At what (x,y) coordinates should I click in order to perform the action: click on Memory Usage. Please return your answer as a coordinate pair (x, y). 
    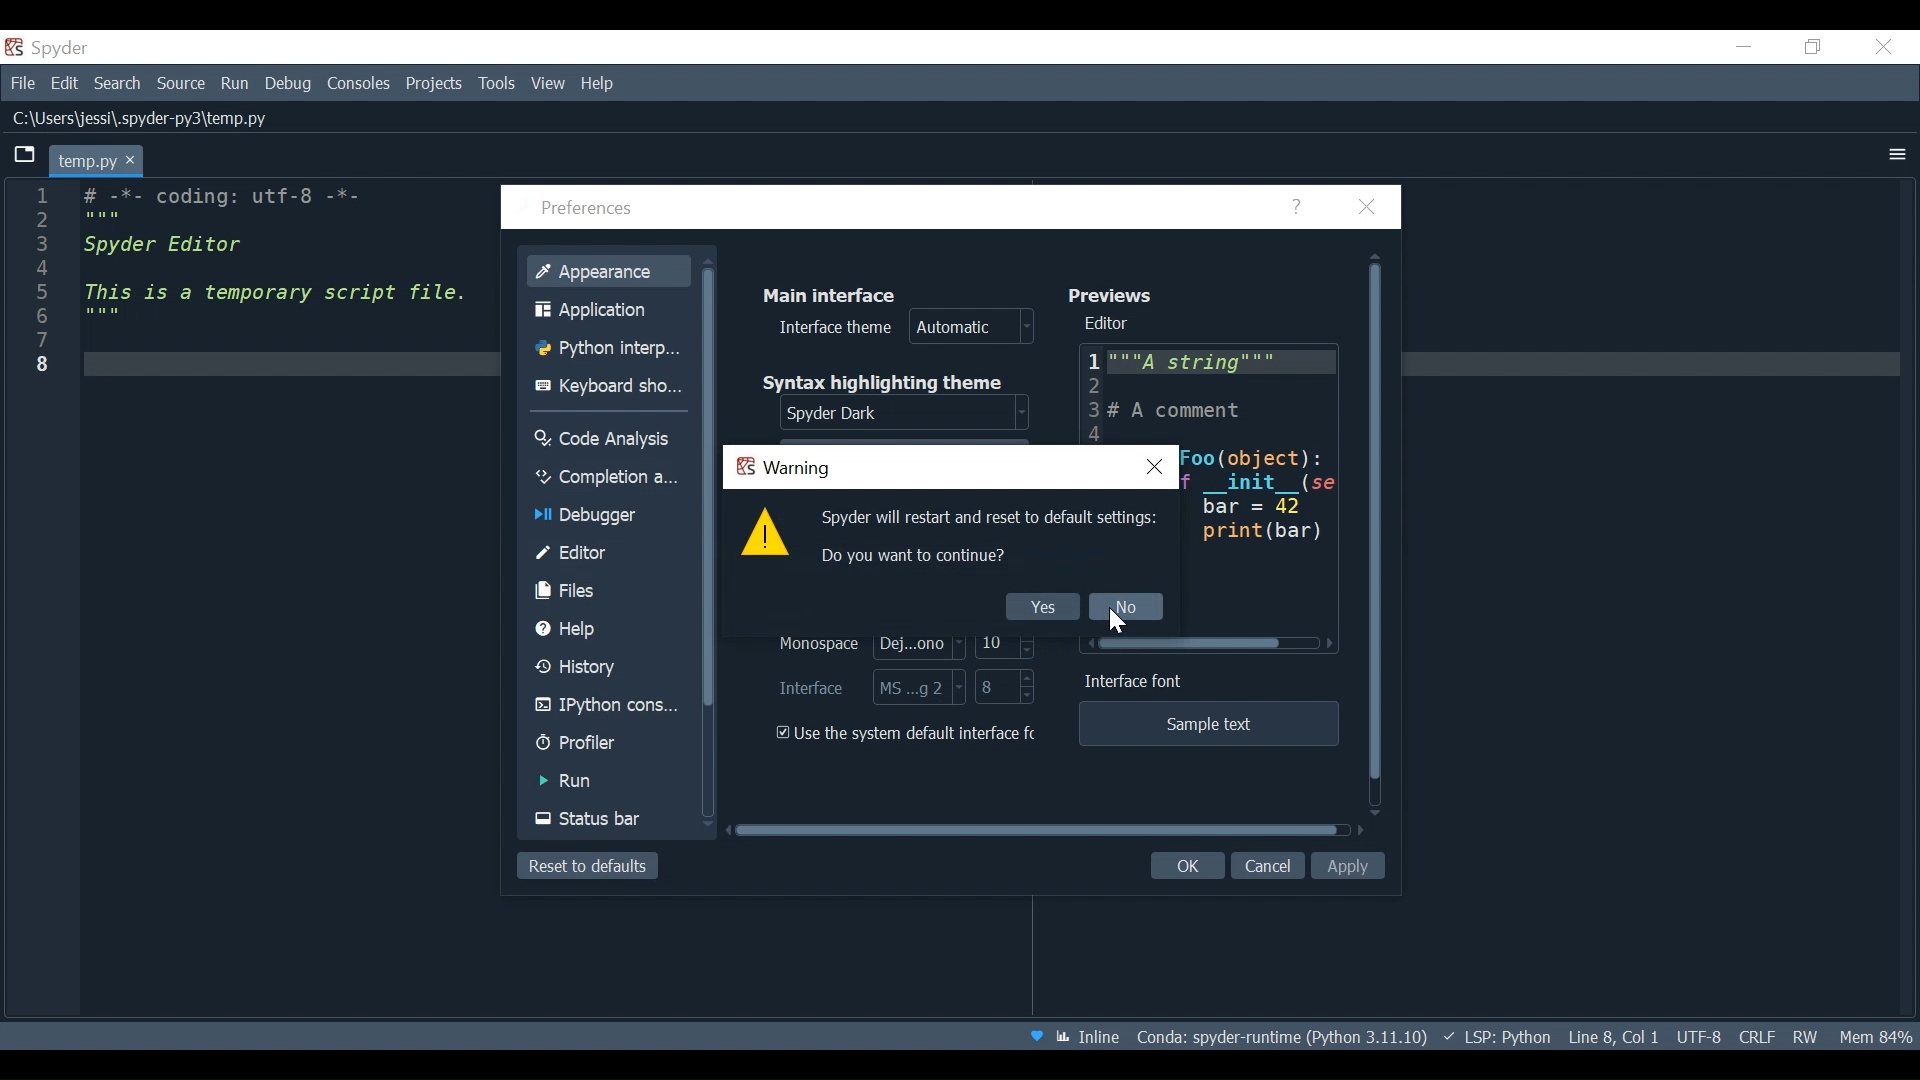
    Looking at the image, I should click on (1873, 1035).